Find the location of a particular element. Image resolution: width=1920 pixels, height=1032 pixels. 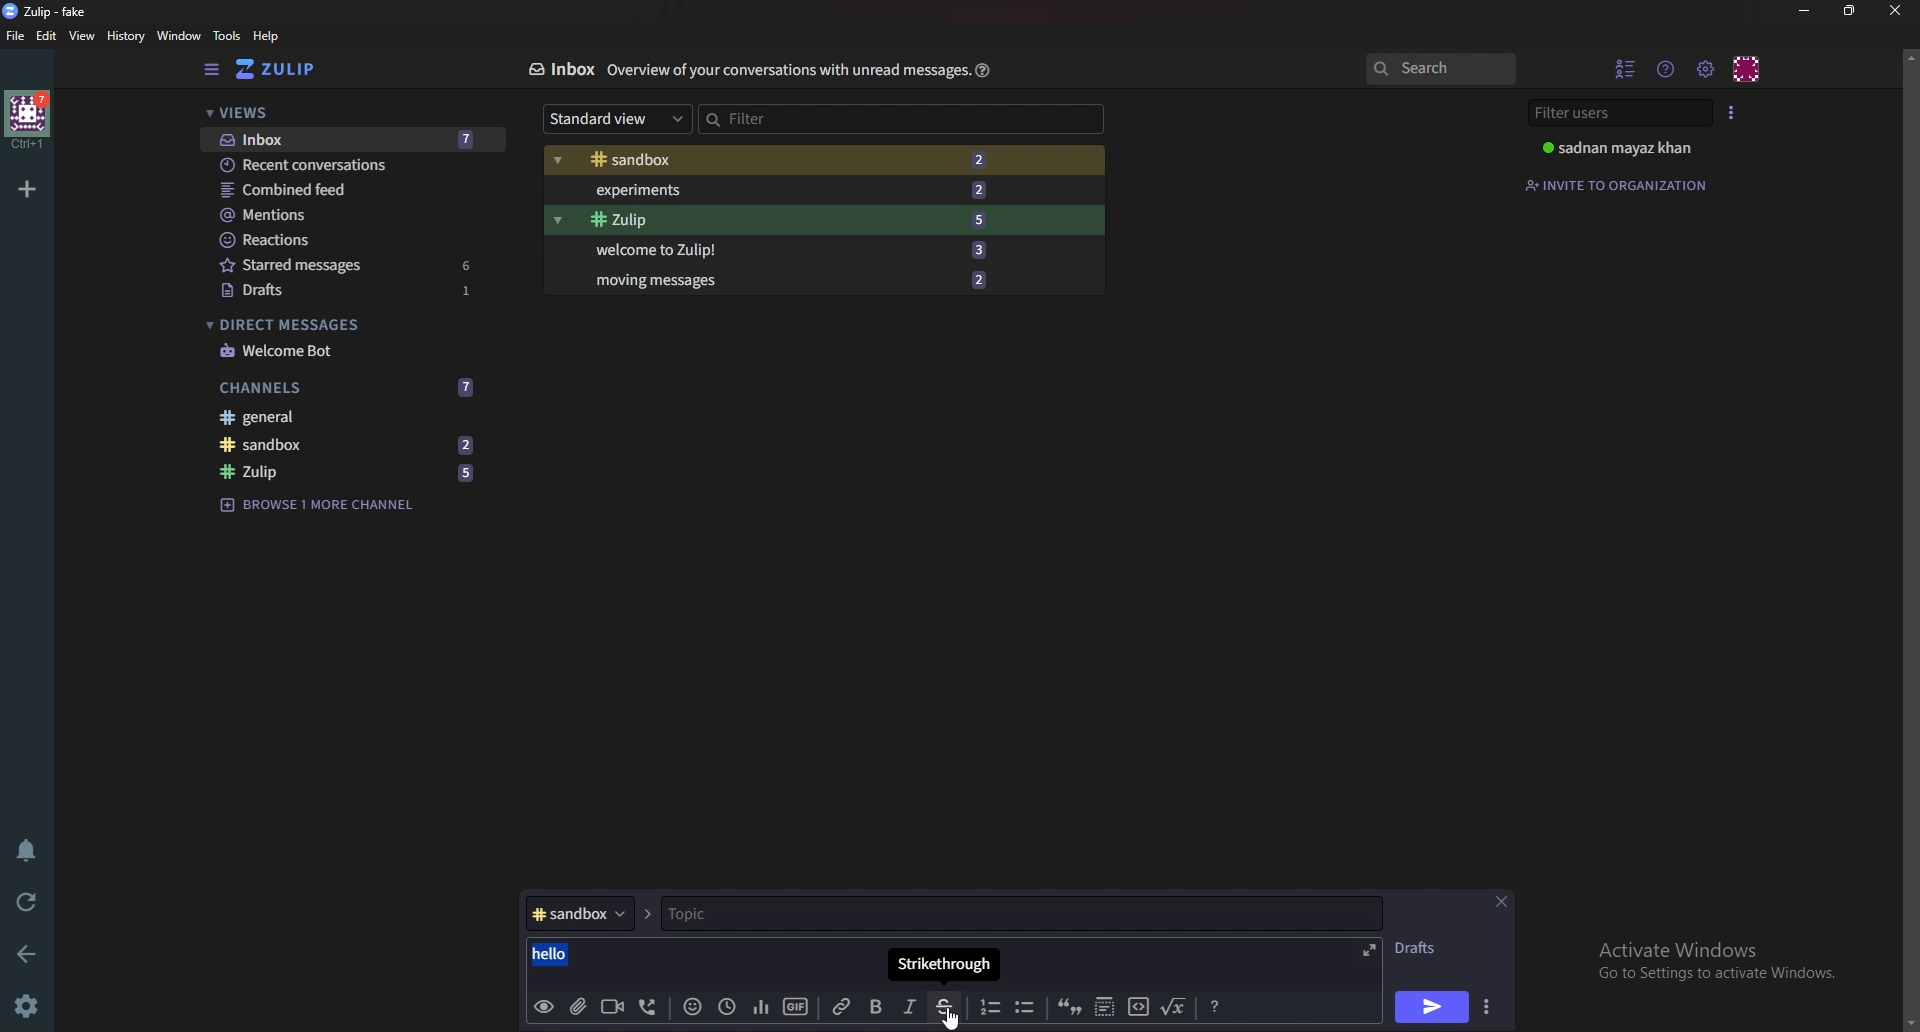

Personal menu is located at coordinates (1747, 69).